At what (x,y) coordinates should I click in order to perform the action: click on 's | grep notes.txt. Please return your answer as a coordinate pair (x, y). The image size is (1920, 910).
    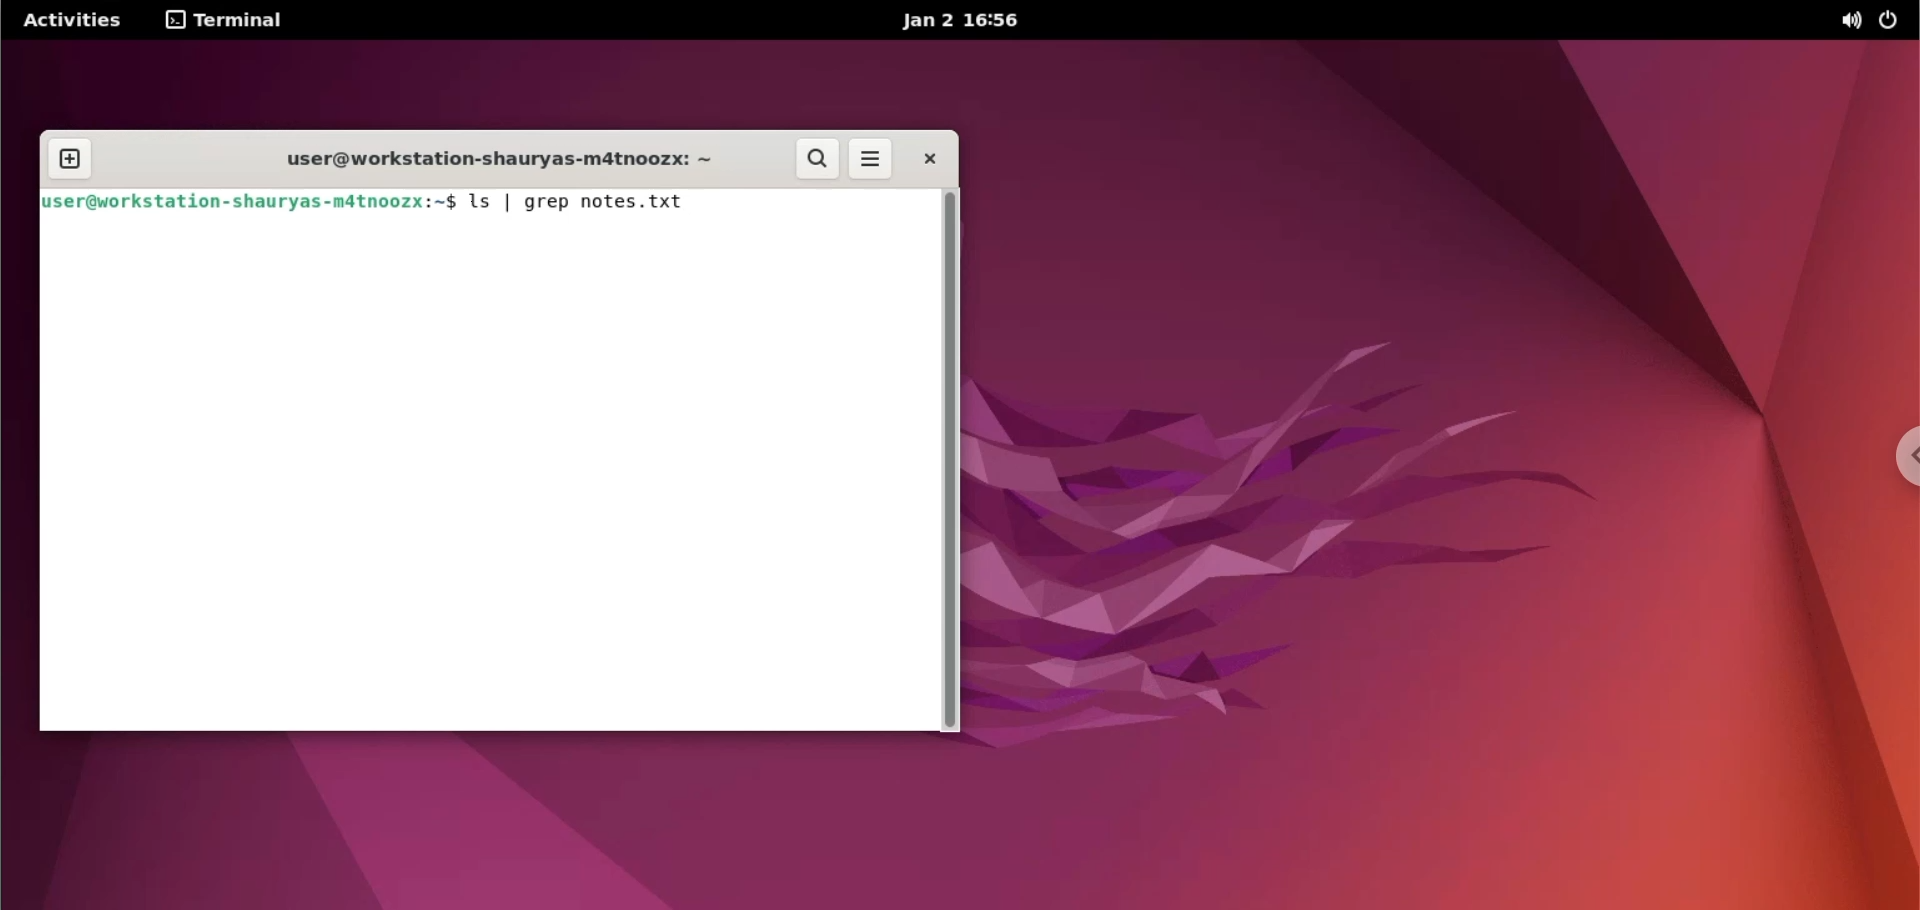
    Looking at the image, I should click on (595, 205).